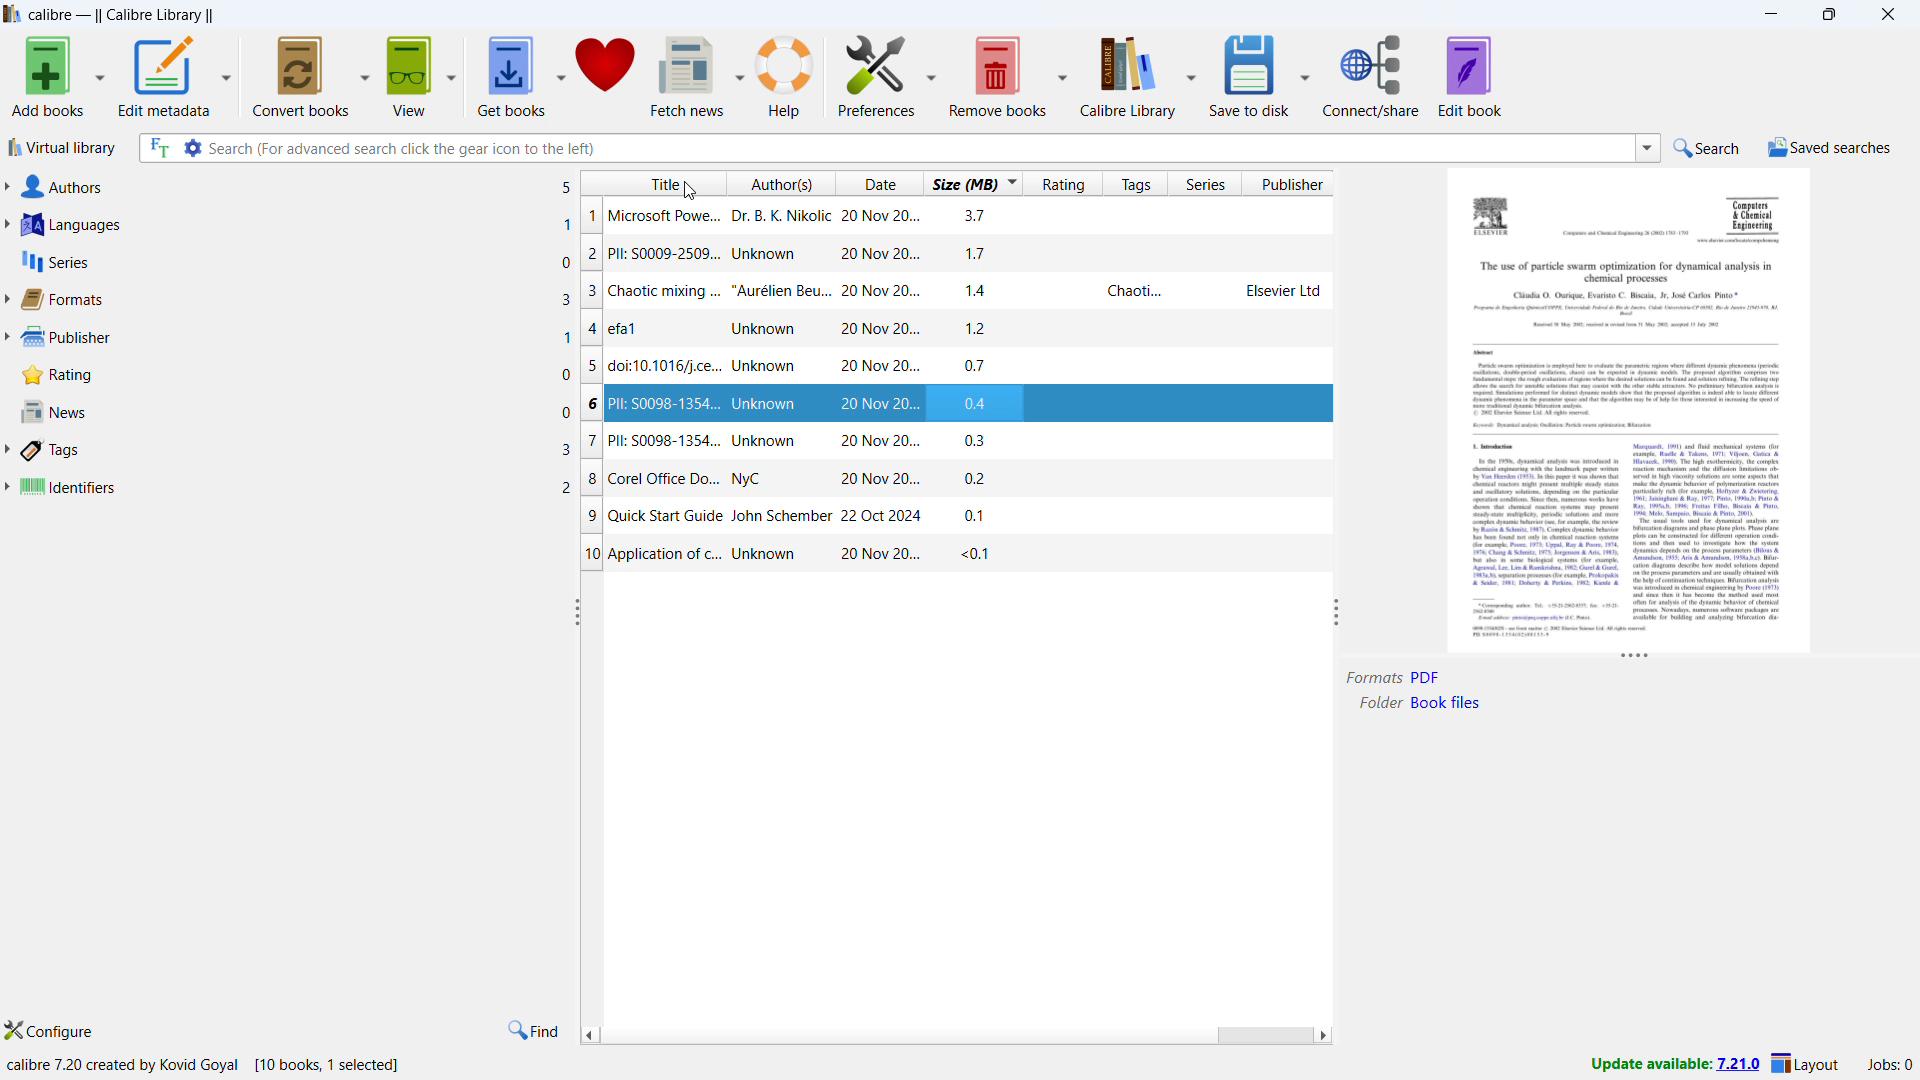 The width and height of the screenshot is (1920, 1080). Describe the element at coordinates (1624, 272) in the screenshot. I see `` at that location.